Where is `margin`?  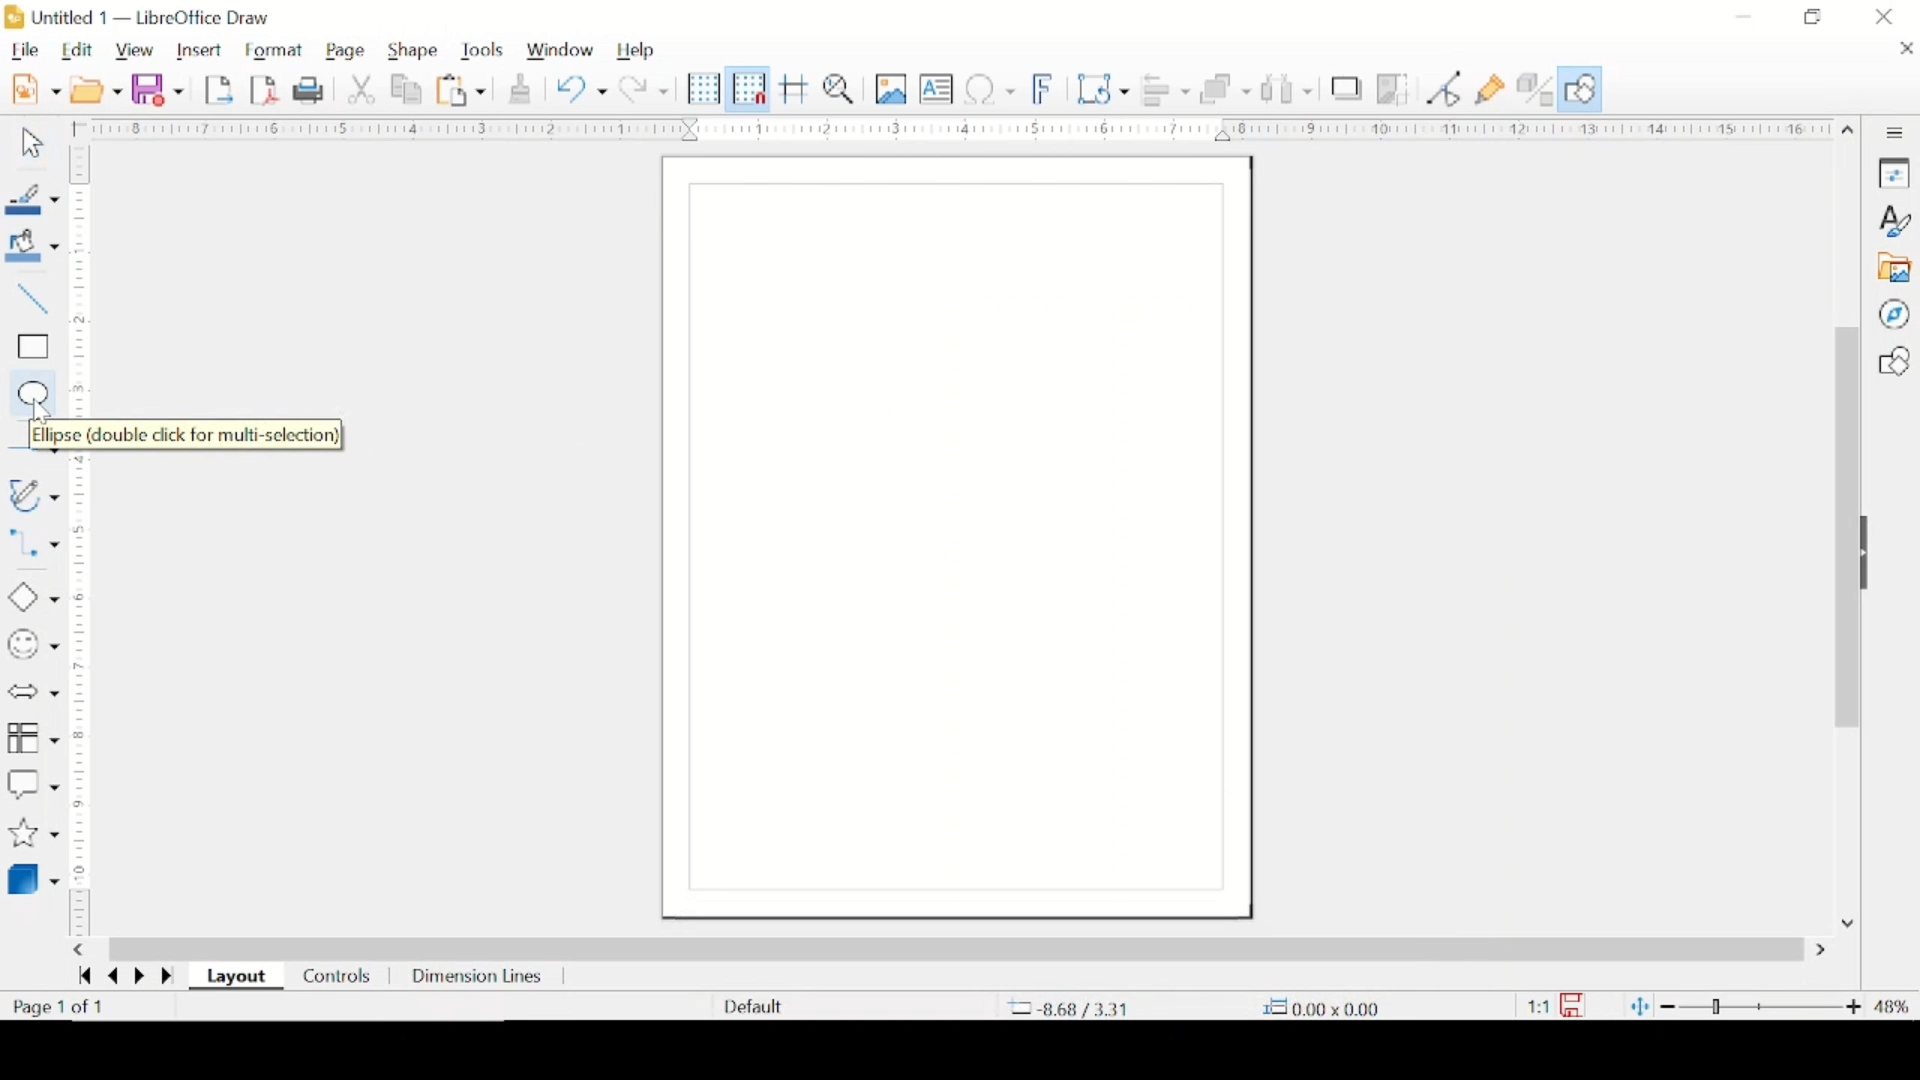
margin is located at coordinates (83, 280).